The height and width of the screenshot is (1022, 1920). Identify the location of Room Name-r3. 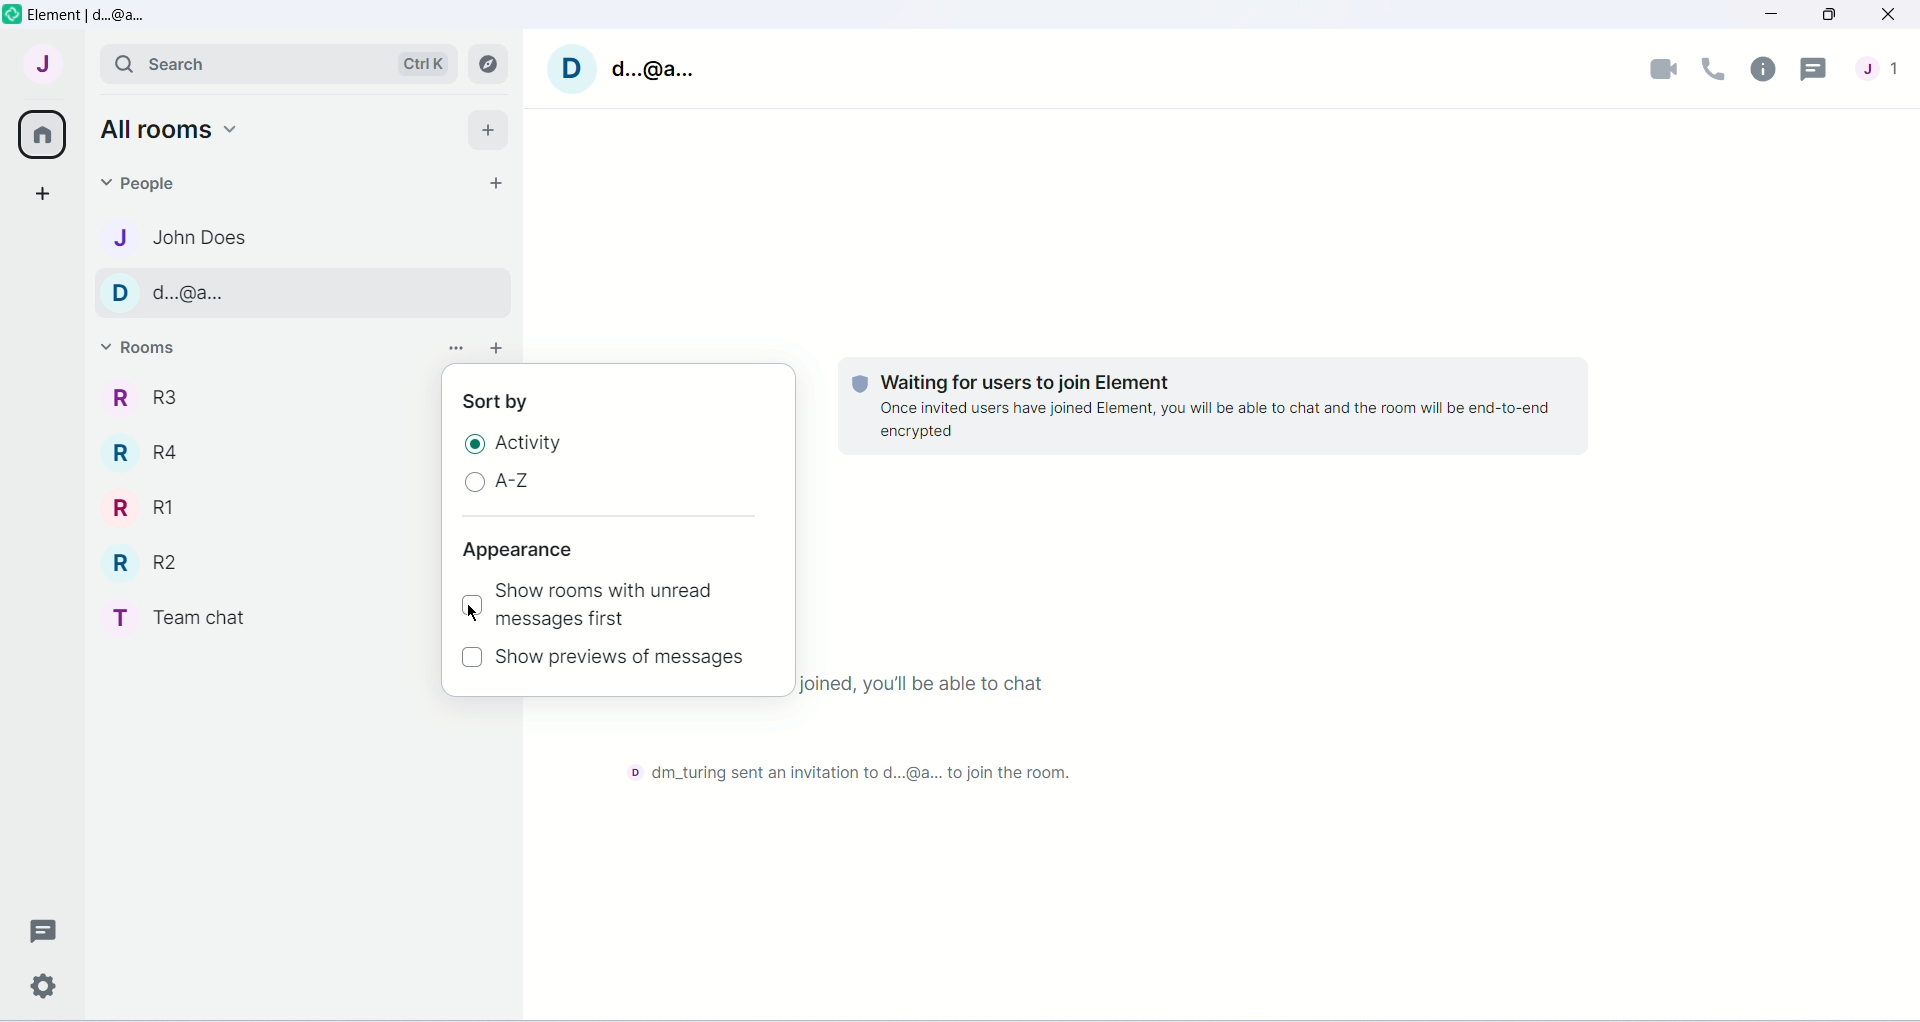
(152, 399).